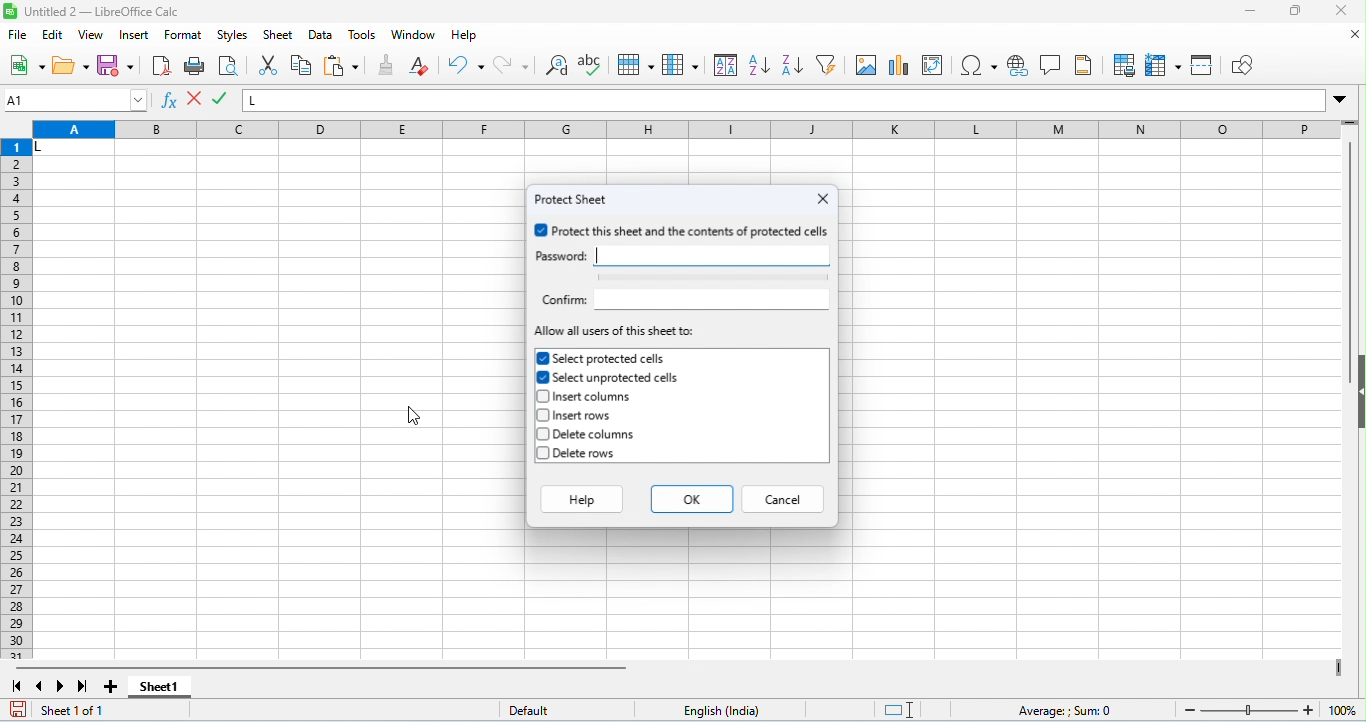 Image resolution: width=1366 pixels, height=722 pixels. What do you see at coordinates (575, 199) in the screenshot?
I see `protect sheet` at bounding box center [575, 199].